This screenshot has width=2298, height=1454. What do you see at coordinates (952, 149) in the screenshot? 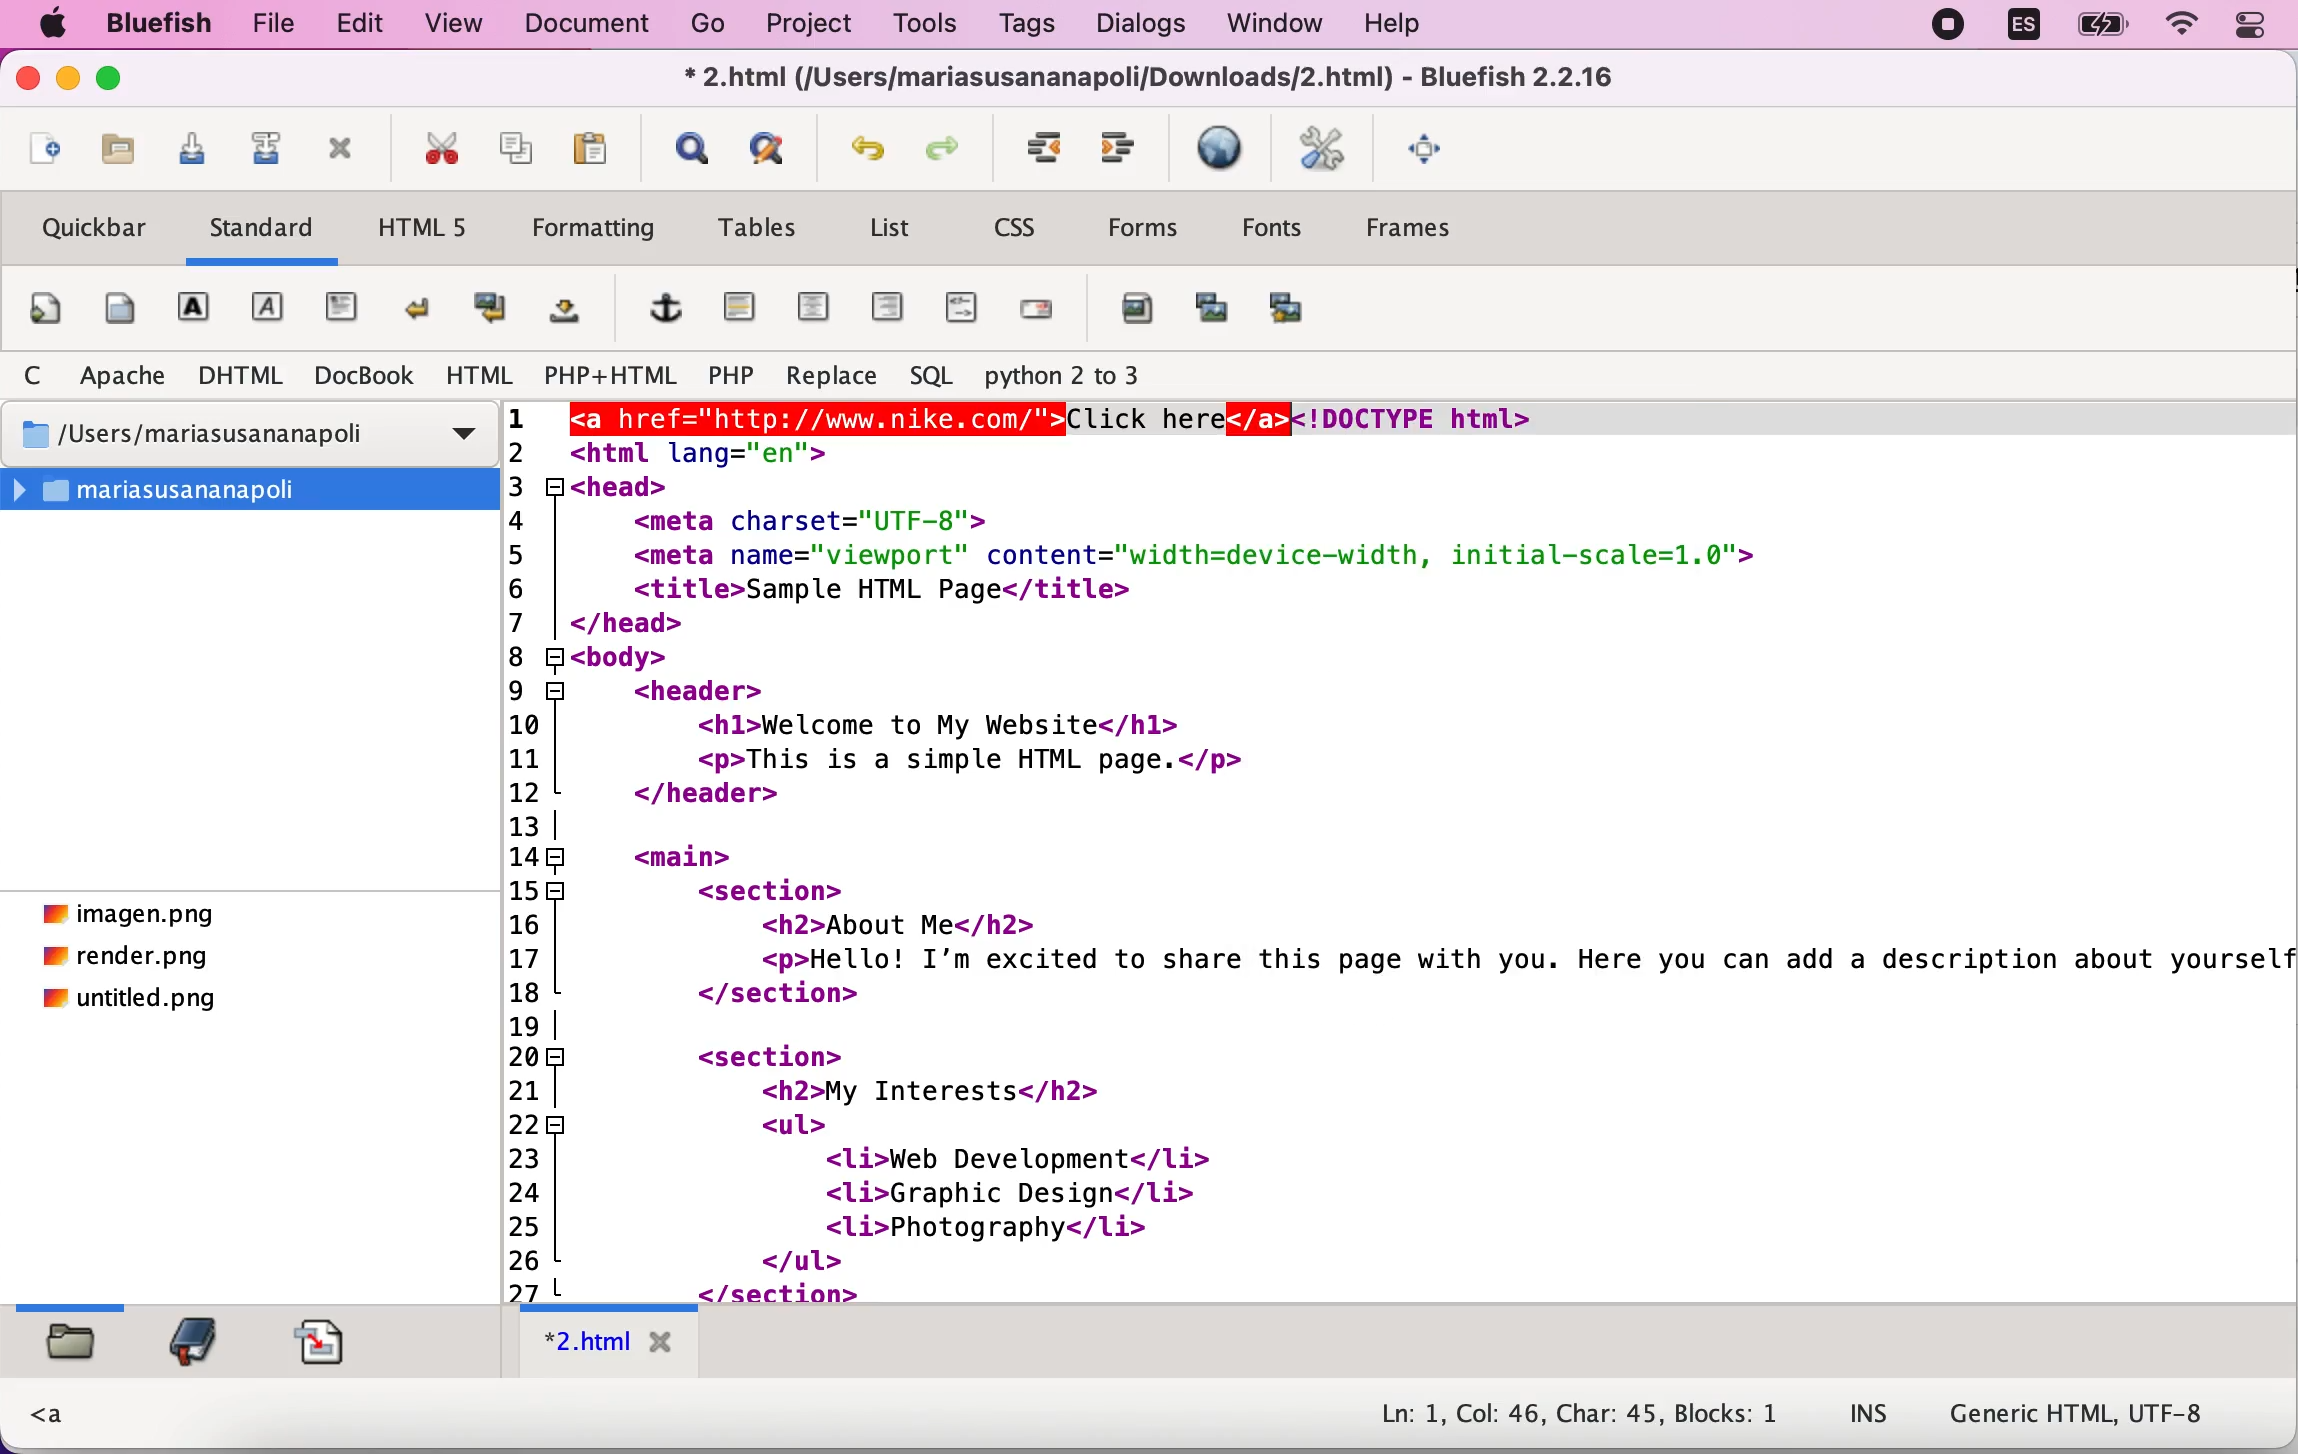
I see `redo` at bounding box center [952, 149].